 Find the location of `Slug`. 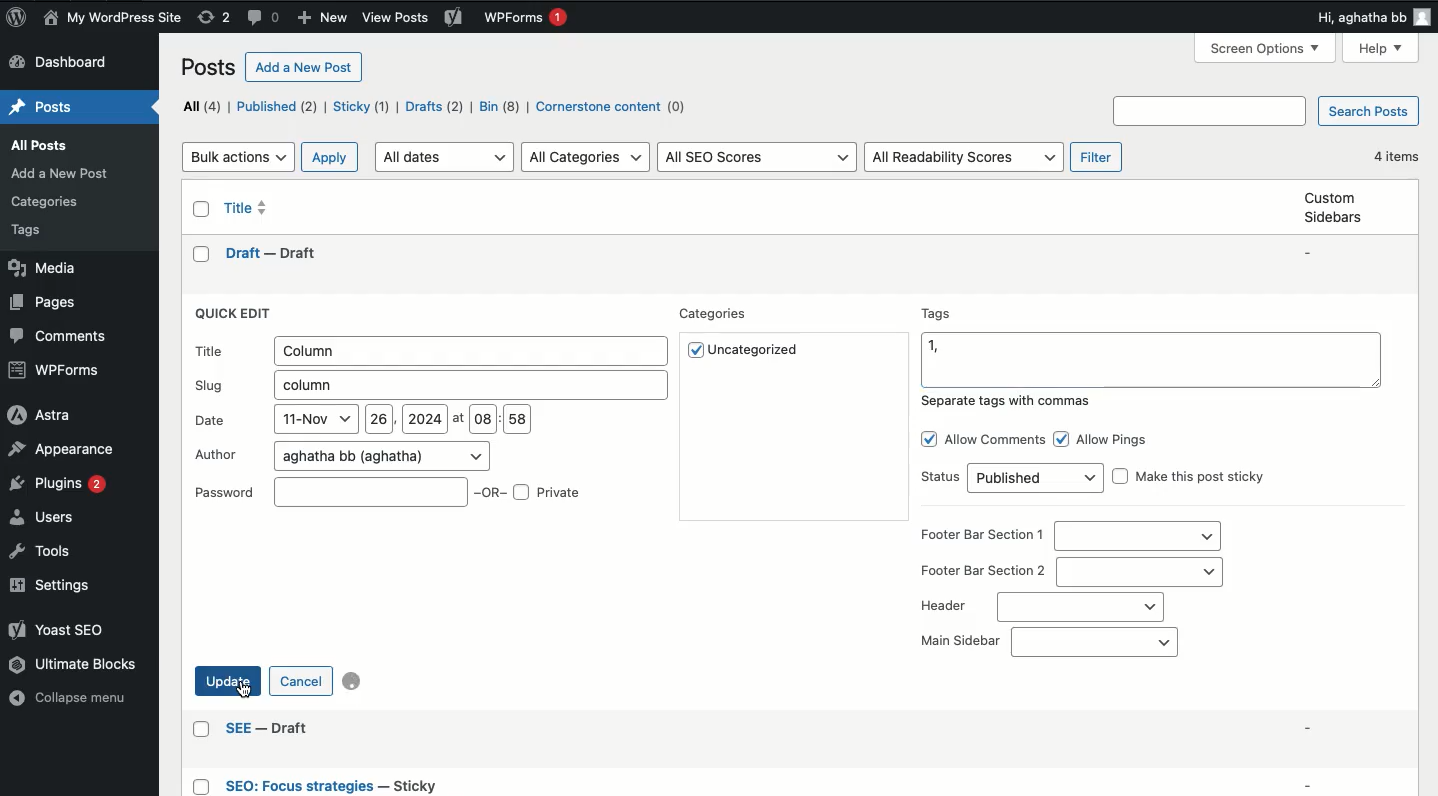

Slug is located at coordinates (429, 384).